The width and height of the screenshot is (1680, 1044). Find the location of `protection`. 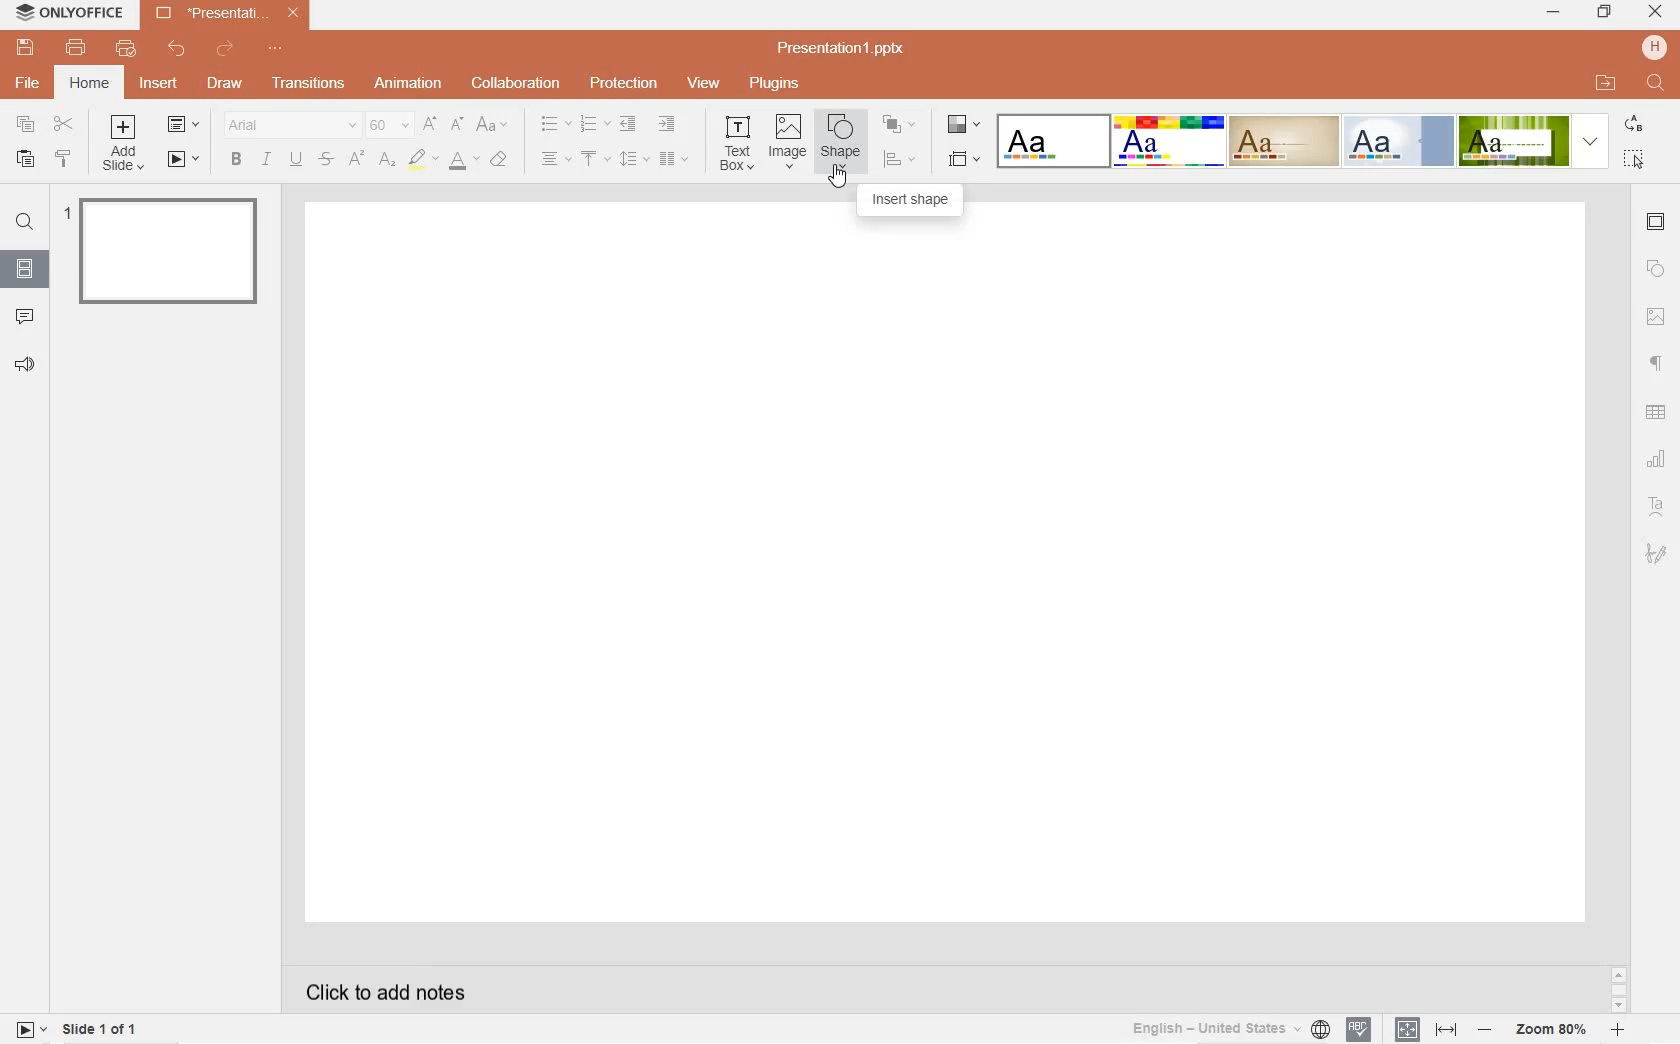

protection is located at coordinates (623, 85).